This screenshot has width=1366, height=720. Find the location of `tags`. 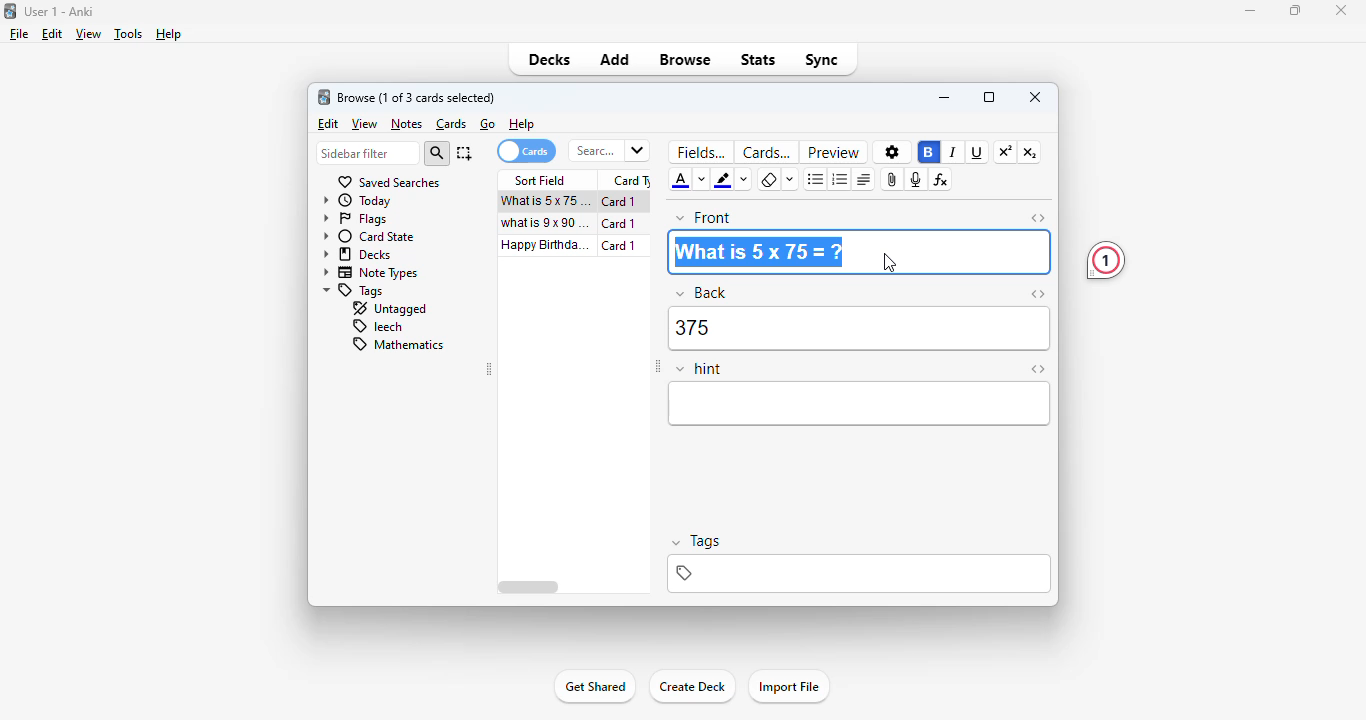

tags is located at coordinates (861, 574).